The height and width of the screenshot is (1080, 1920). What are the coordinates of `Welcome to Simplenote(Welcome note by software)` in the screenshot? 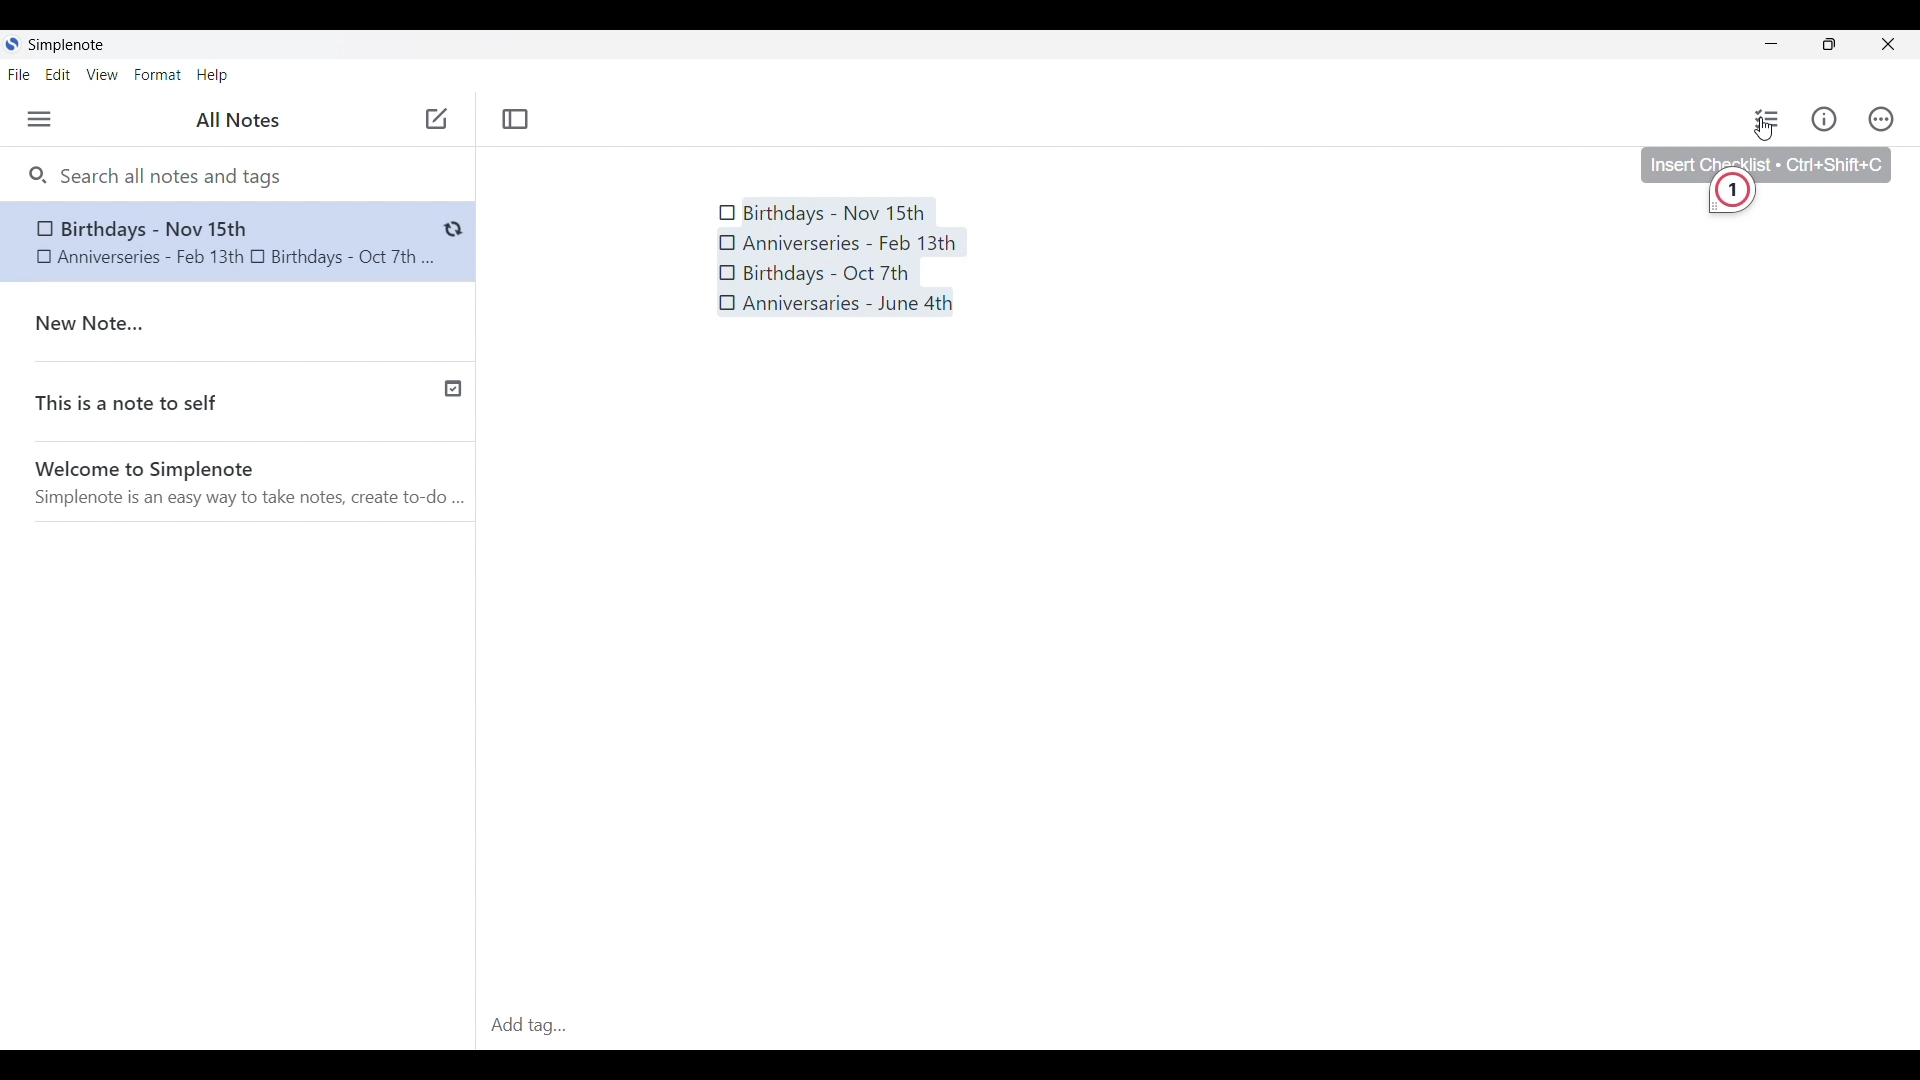 It's located at (252, 486).